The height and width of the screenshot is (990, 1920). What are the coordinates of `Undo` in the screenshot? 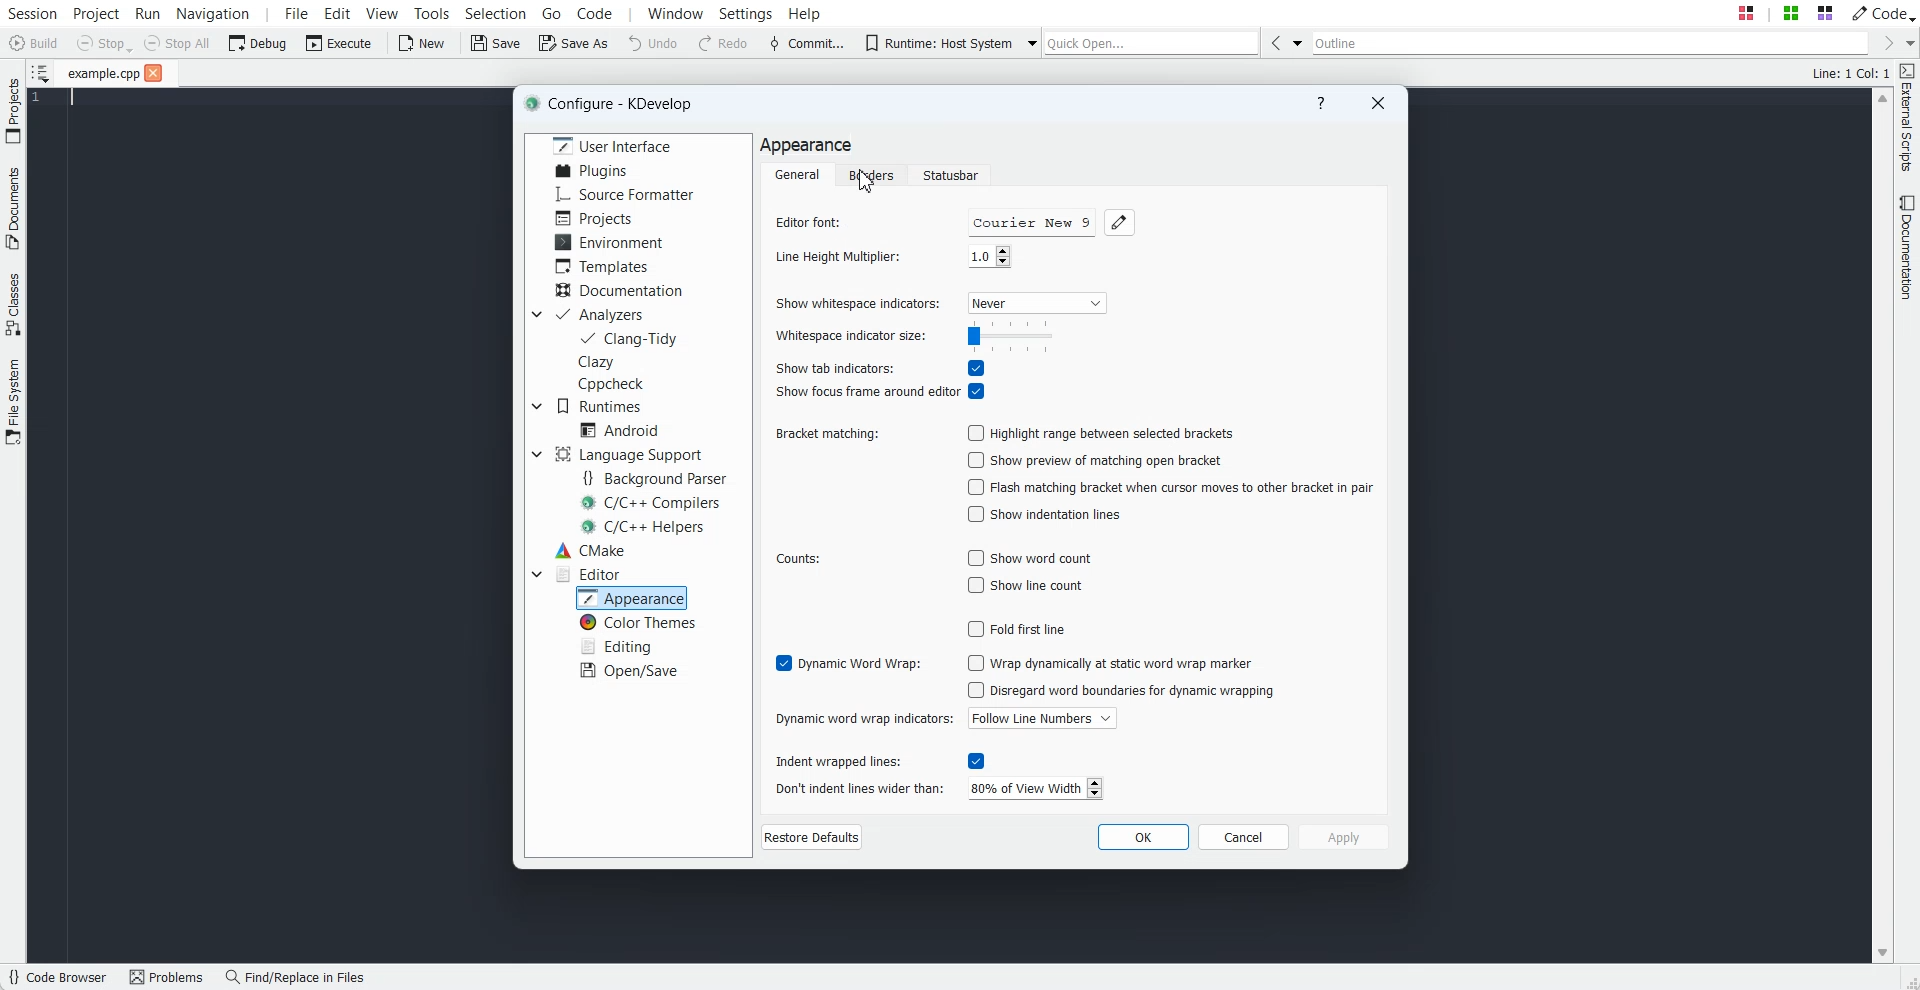 It's located at (653, 43).